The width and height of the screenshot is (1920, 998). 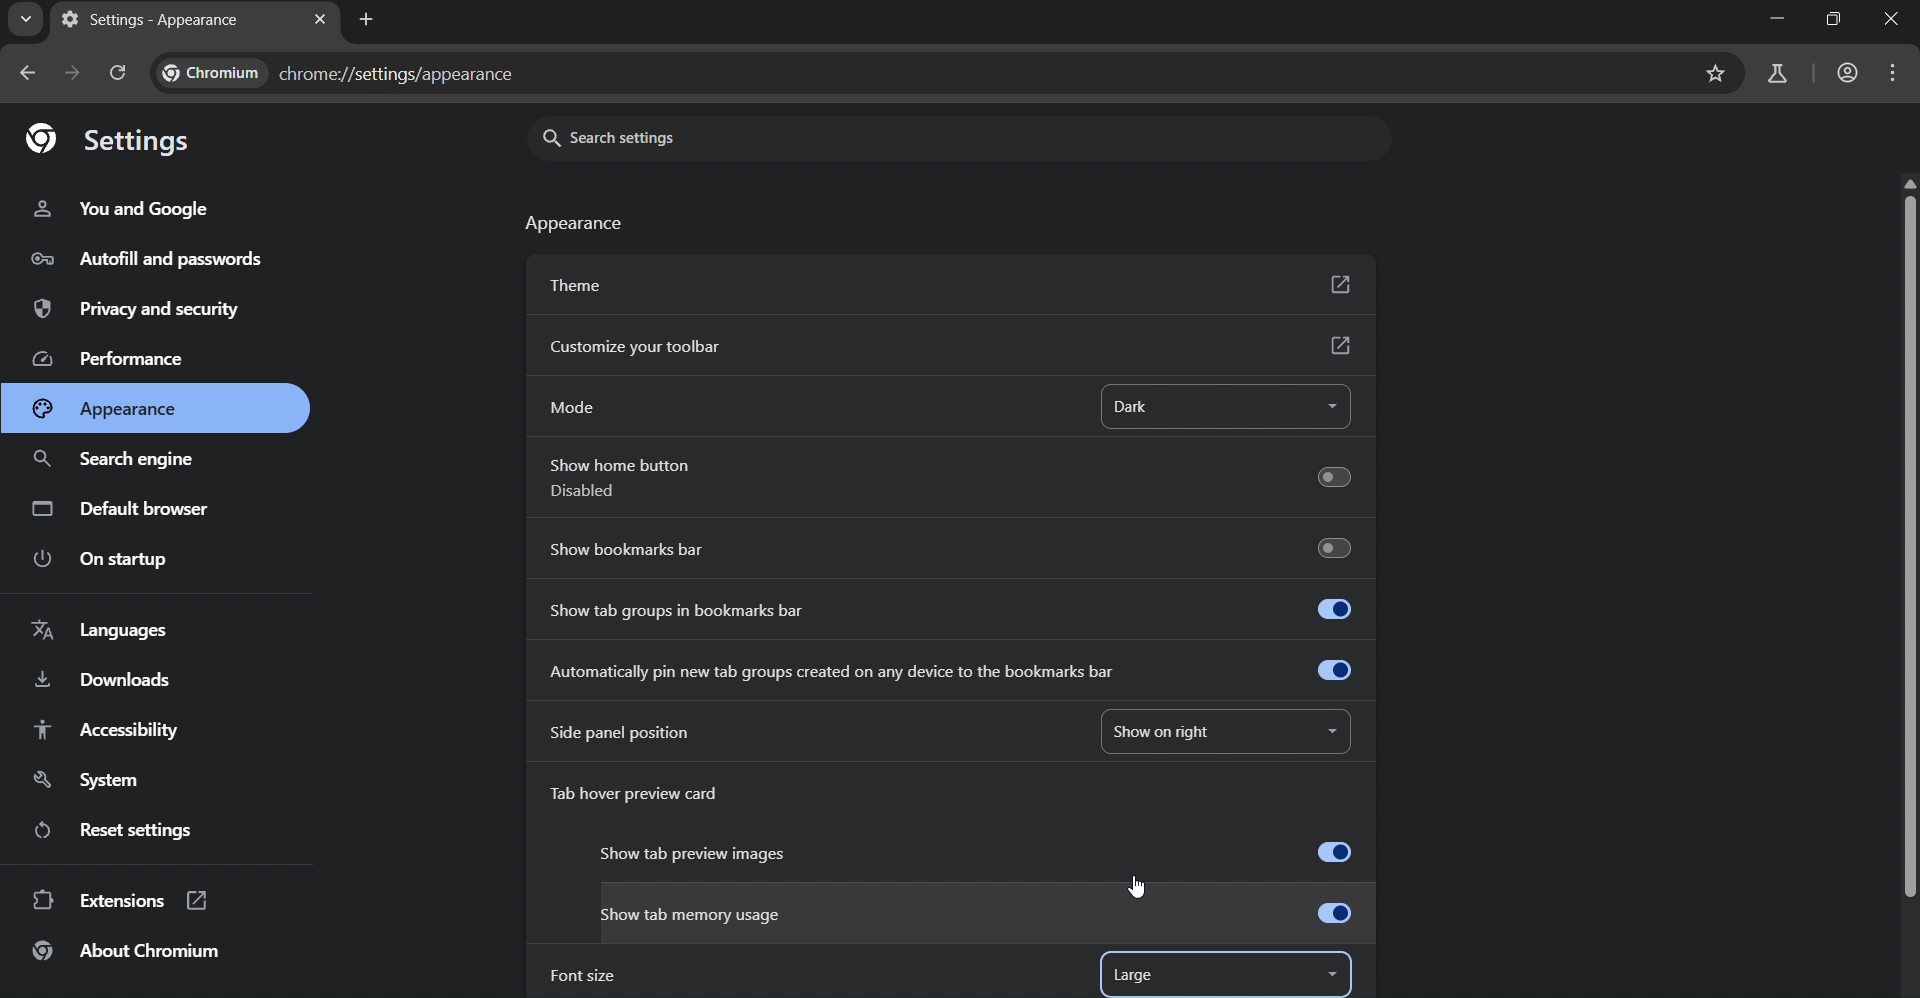 What do you see at coordinates (126, 954) in the screenshot?
I see `about chromium` at bounding box center [126, 954].